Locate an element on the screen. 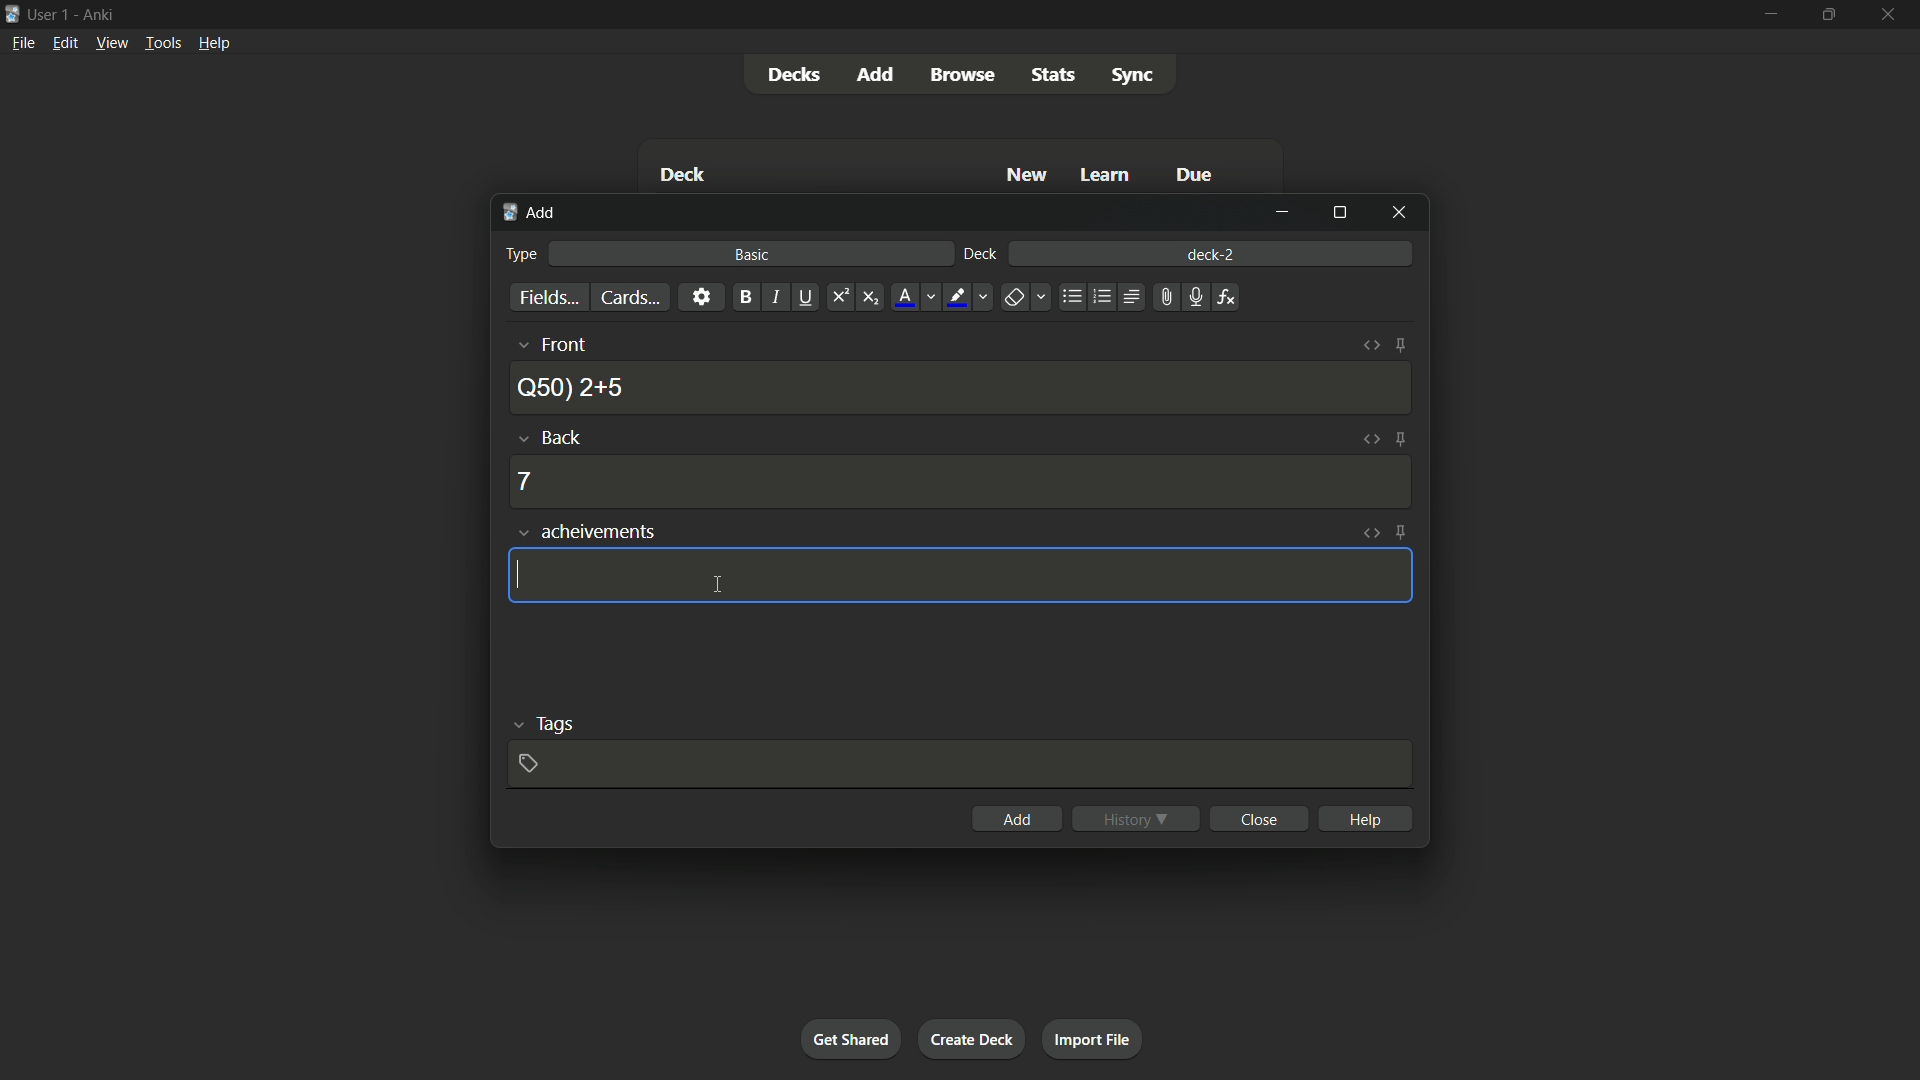  cards is located at coordinates (632, 297).